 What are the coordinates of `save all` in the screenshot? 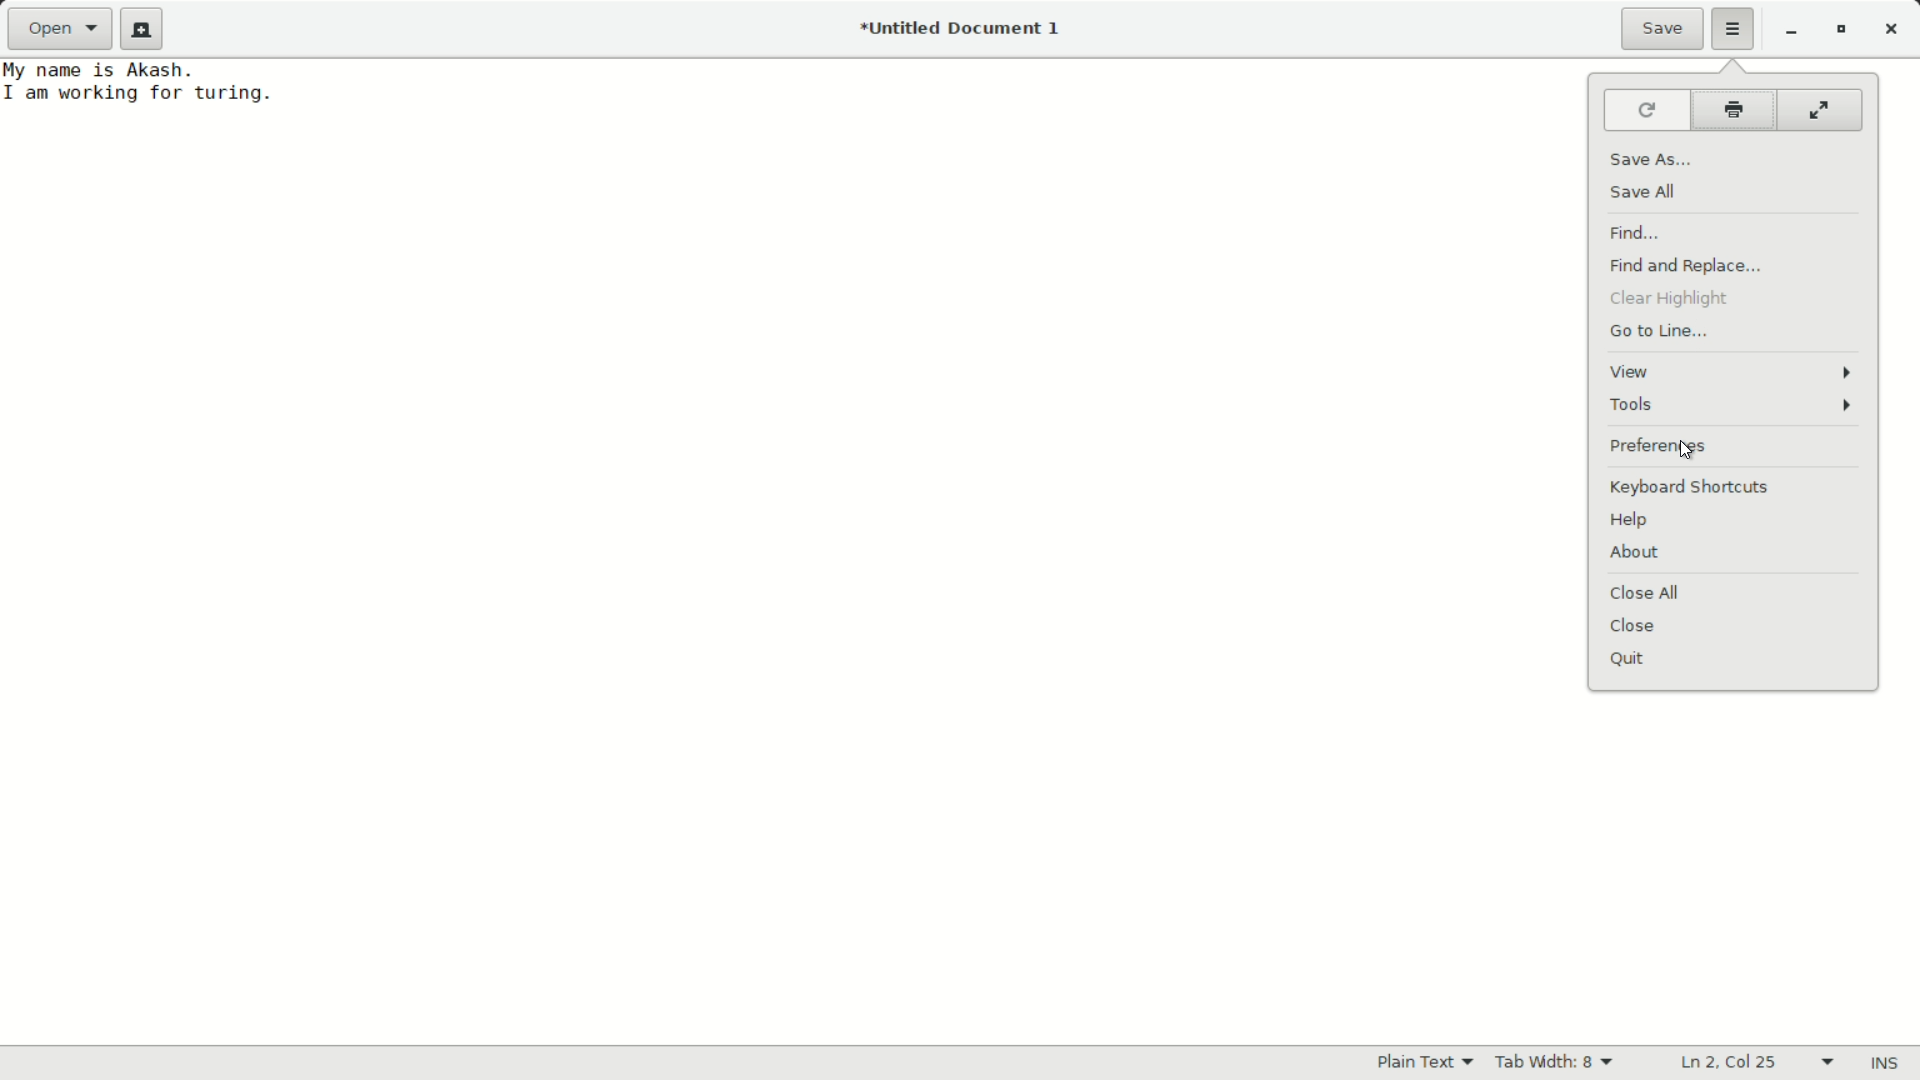 It's located at (1646, 193).